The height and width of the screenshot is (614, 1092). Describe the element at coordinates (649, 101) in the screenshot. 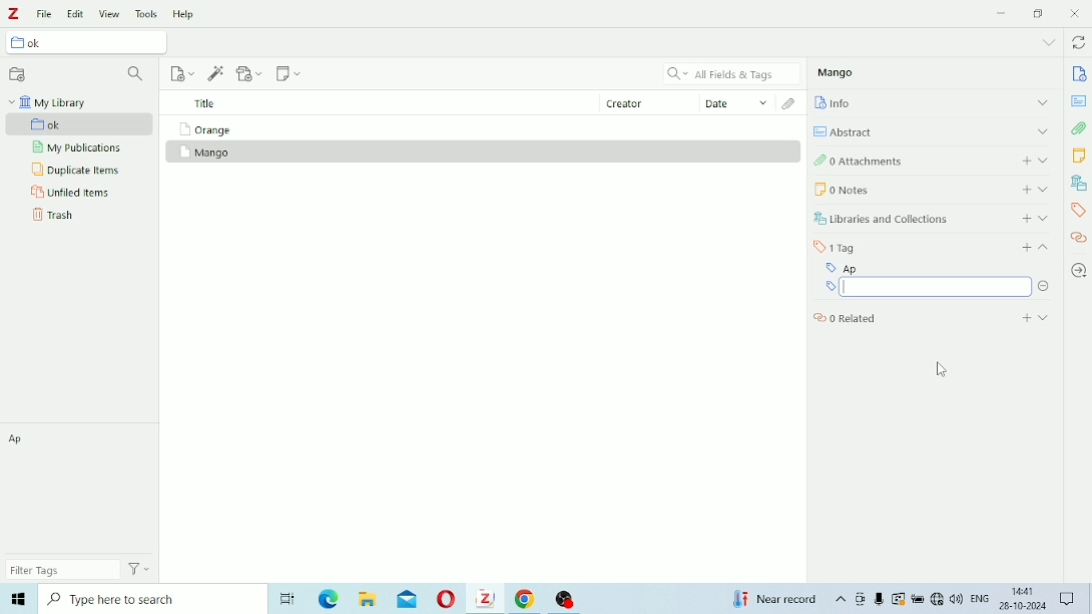

I see `Creator` at that location.